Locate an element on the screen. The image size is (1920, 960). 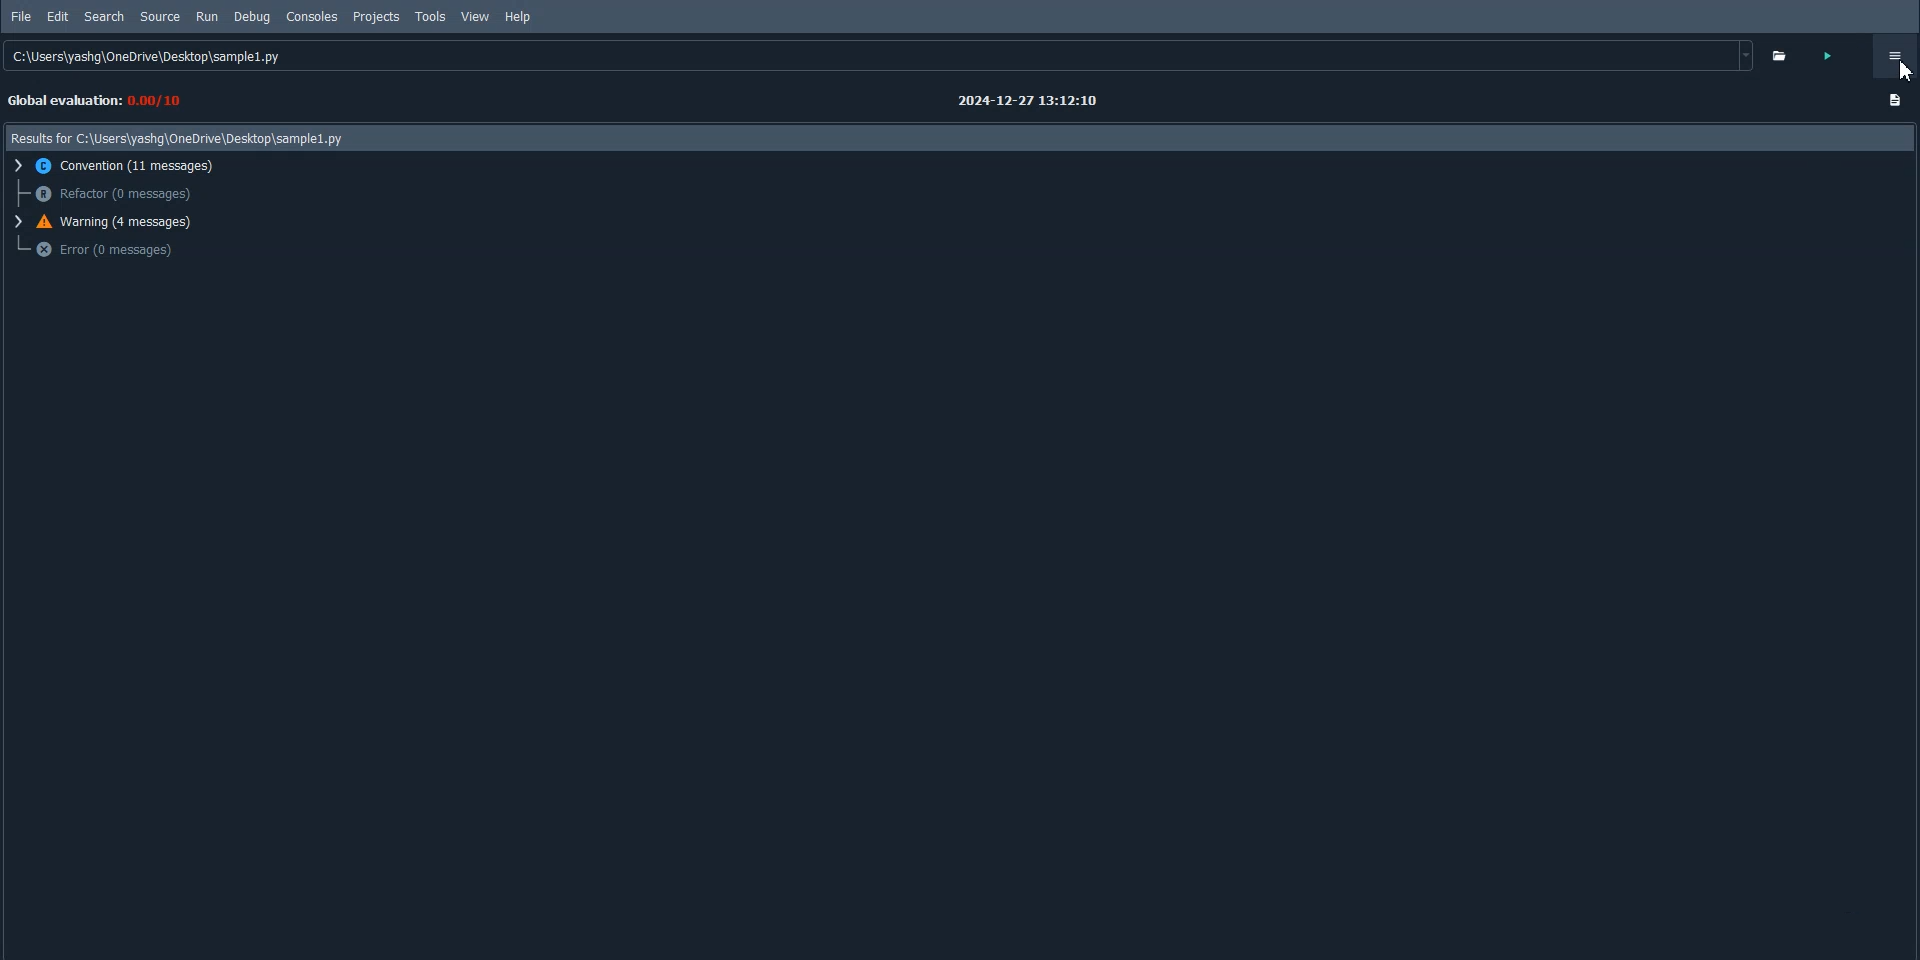
Projects is located at coordinates (376, 17).